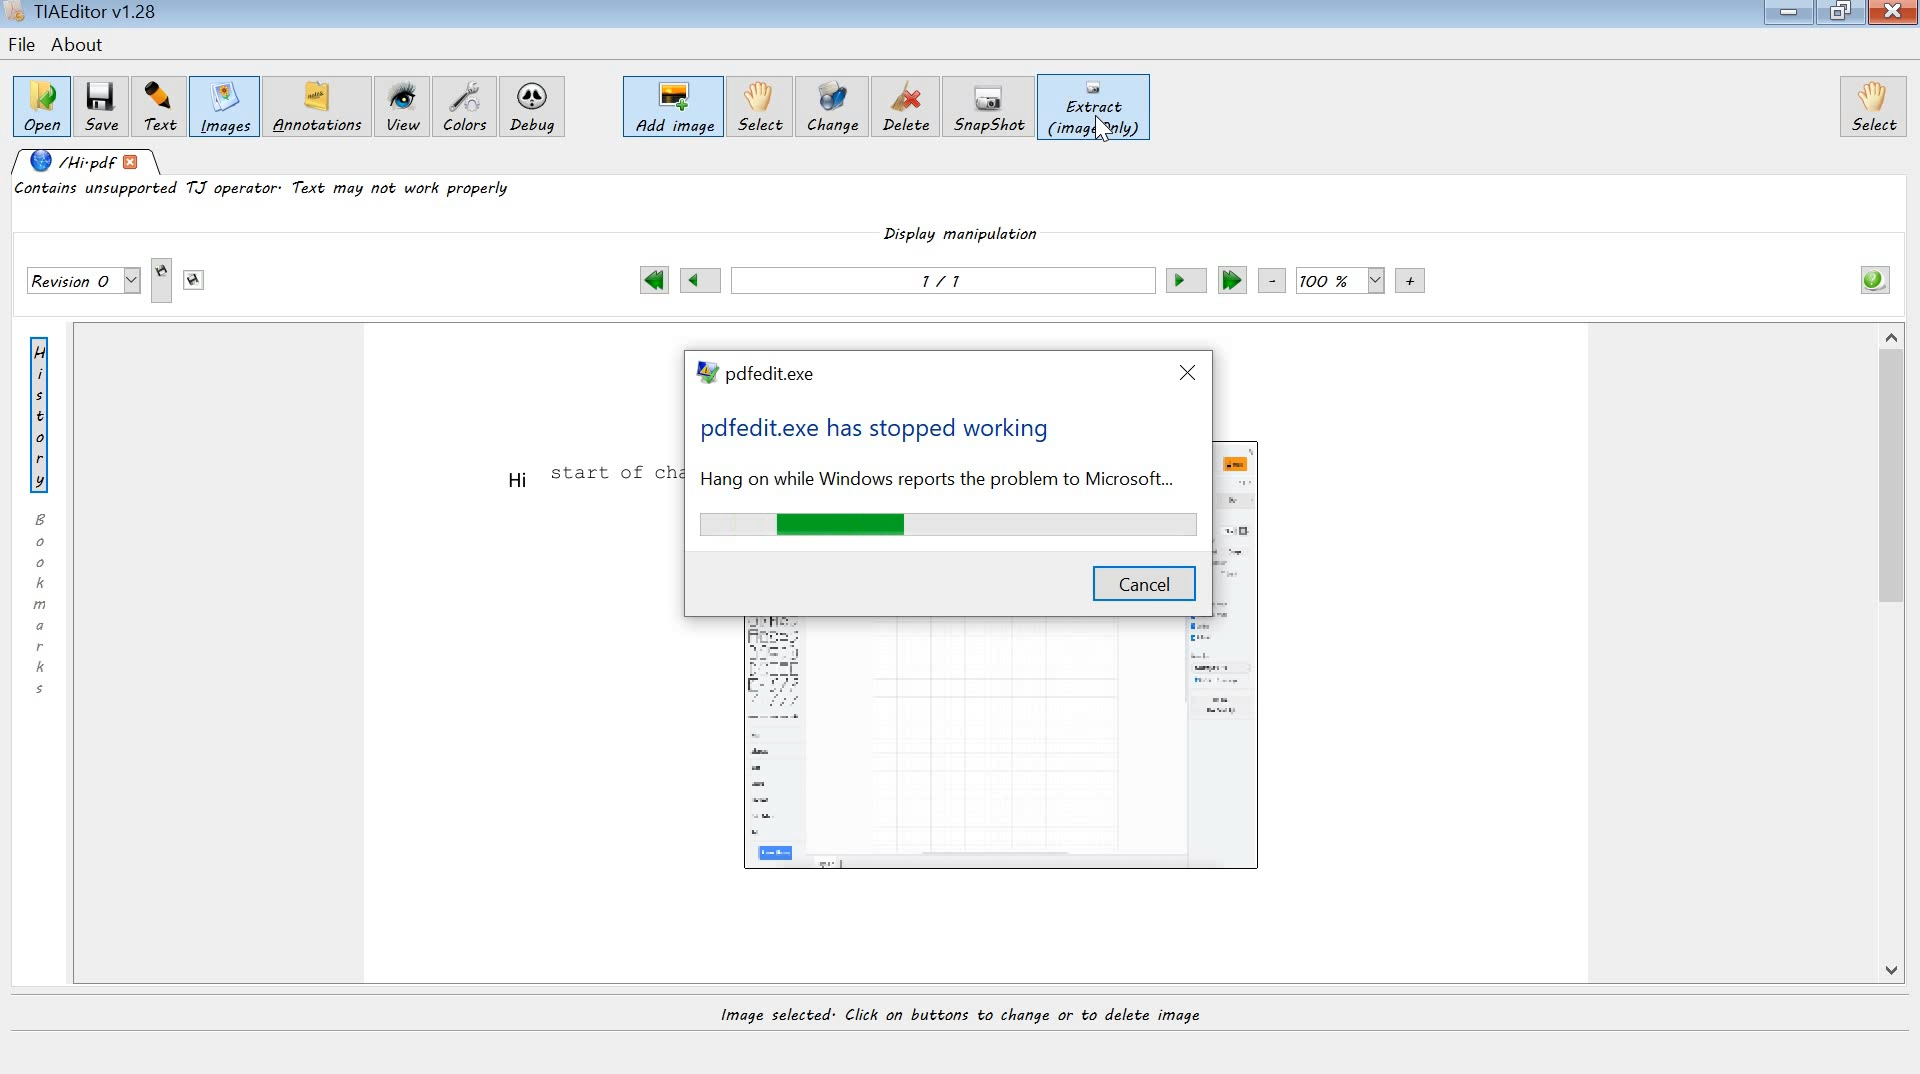 The image size is (1920, 1074). I want to click on system name, so click(760, 369).